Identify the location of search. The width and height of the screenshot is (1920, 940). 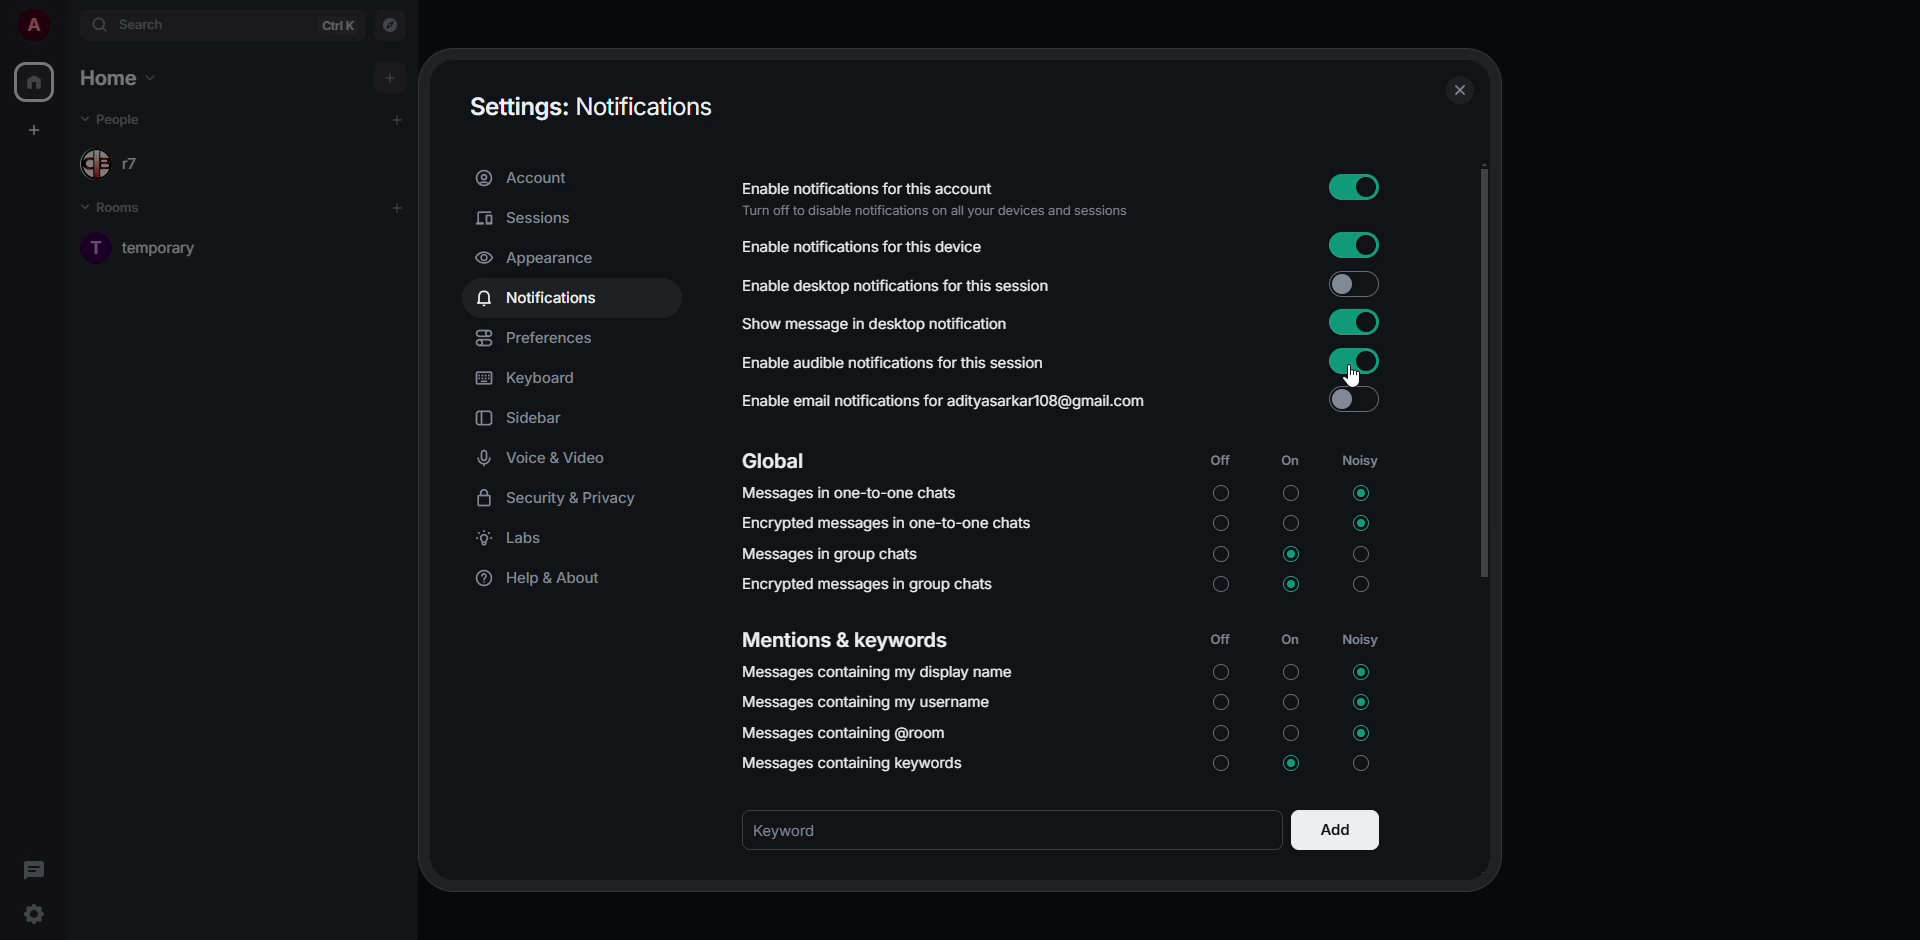
(136, 23).